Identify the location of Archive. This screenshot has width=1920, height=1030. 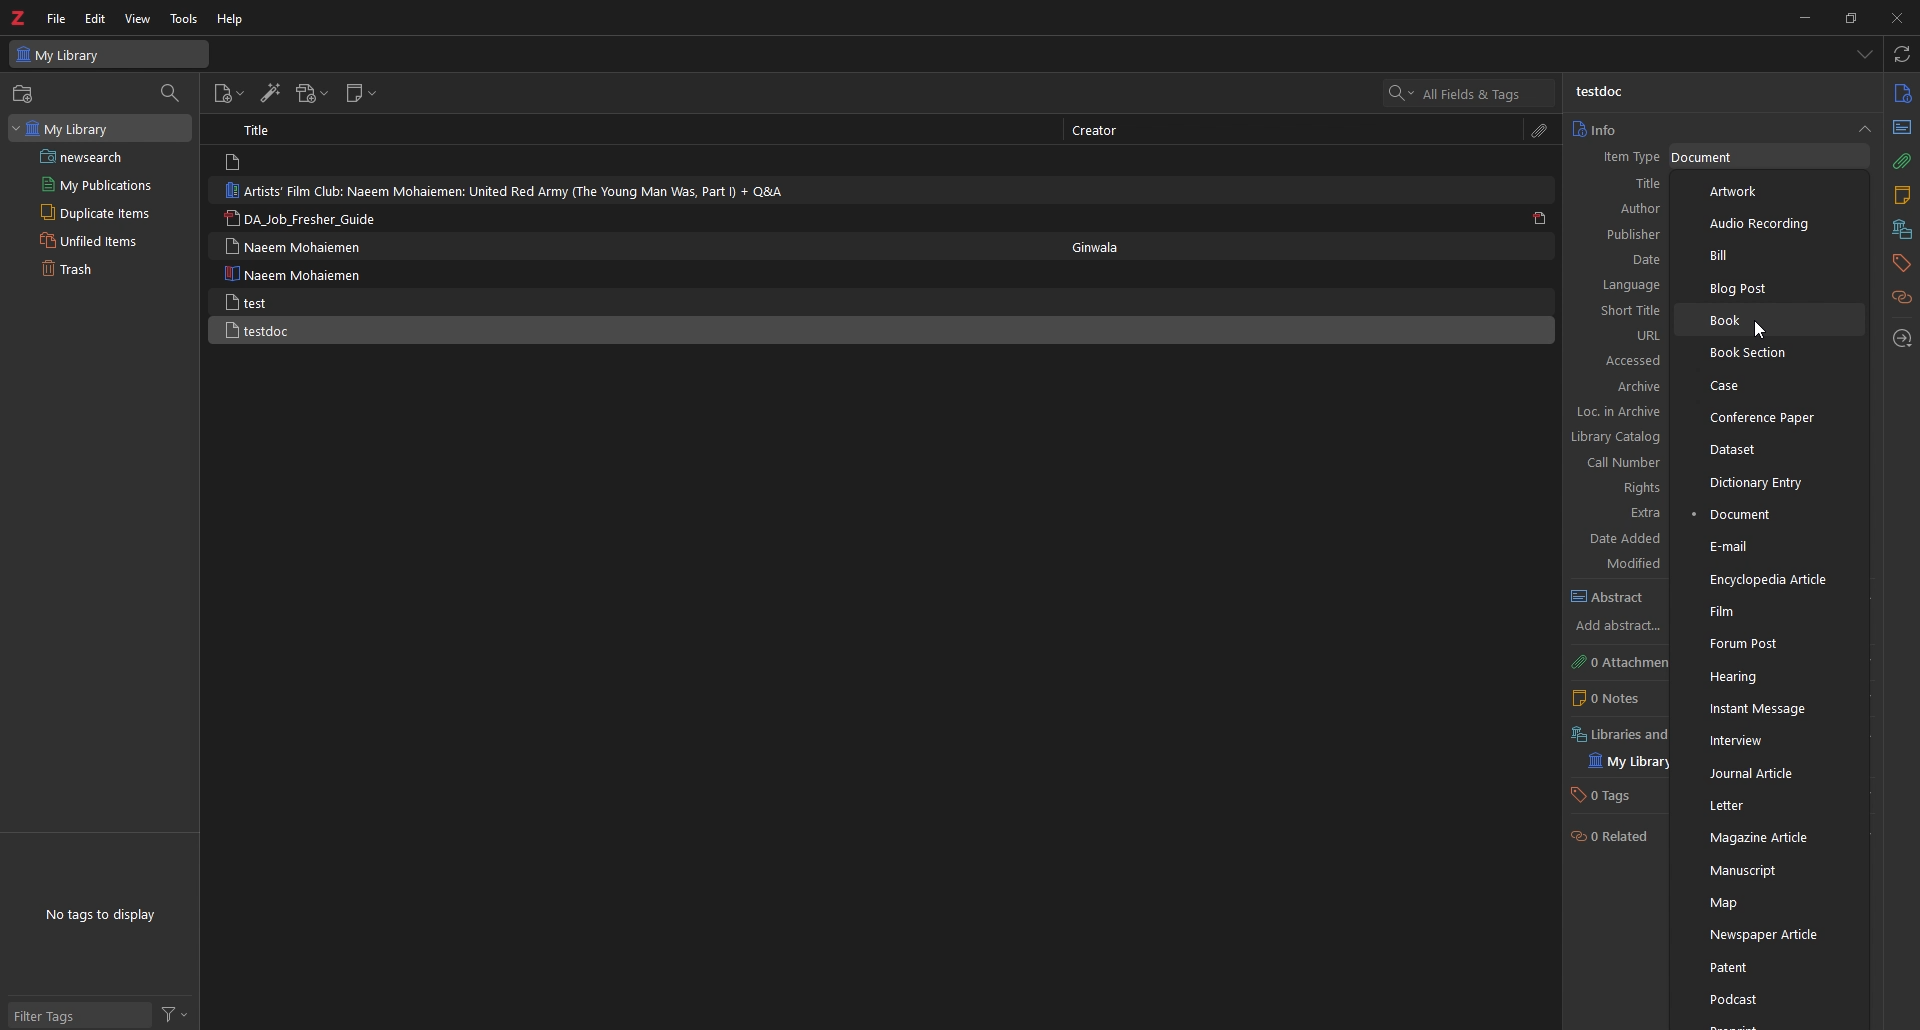
(1625, 387).